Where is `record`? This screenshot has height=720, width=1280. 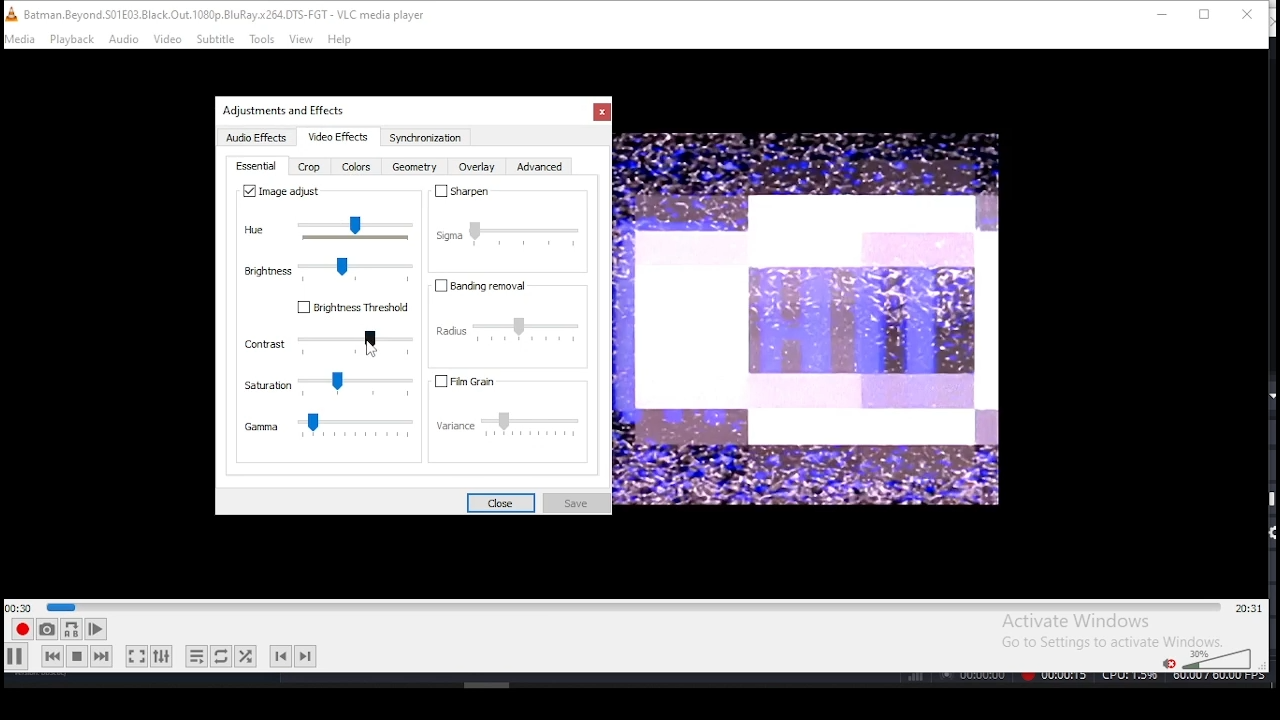
record is located at coordinates (21, 630).